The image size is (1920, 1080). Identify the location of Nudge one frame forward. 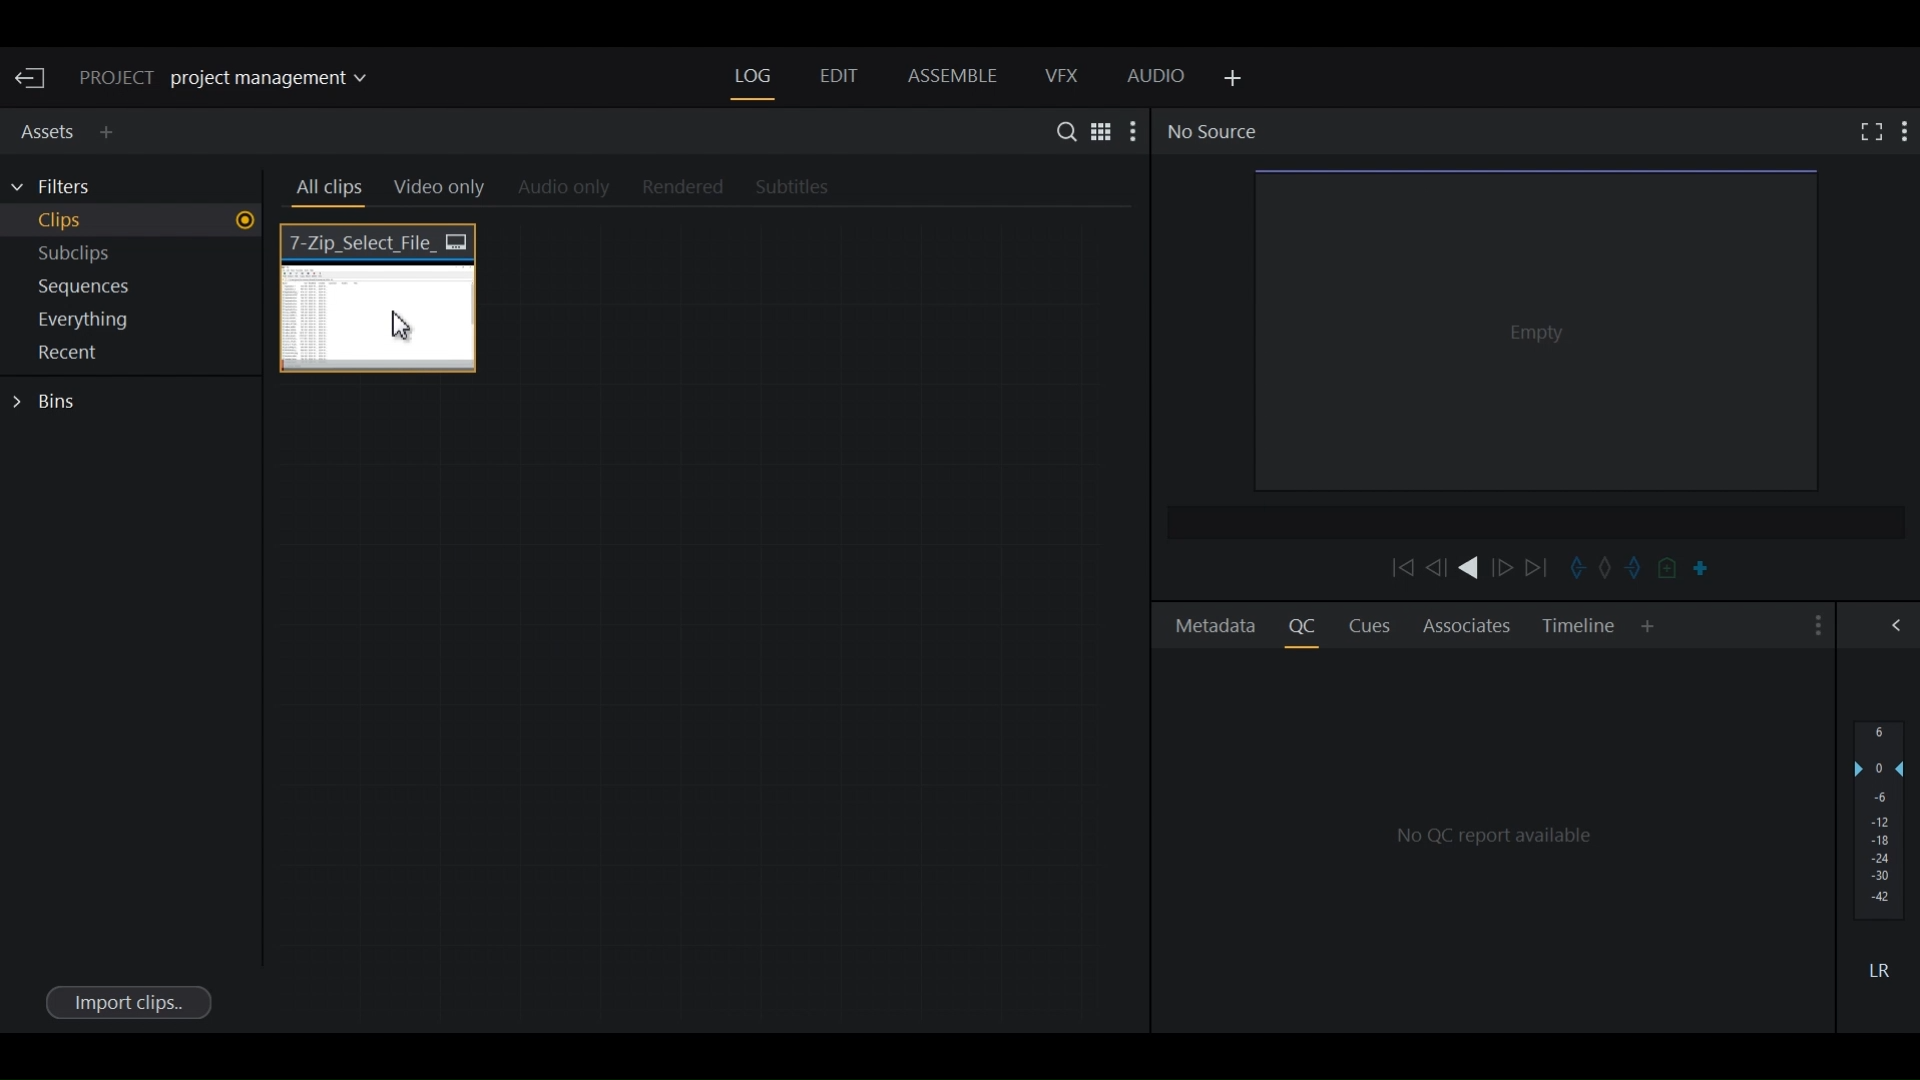
(1505, 568).